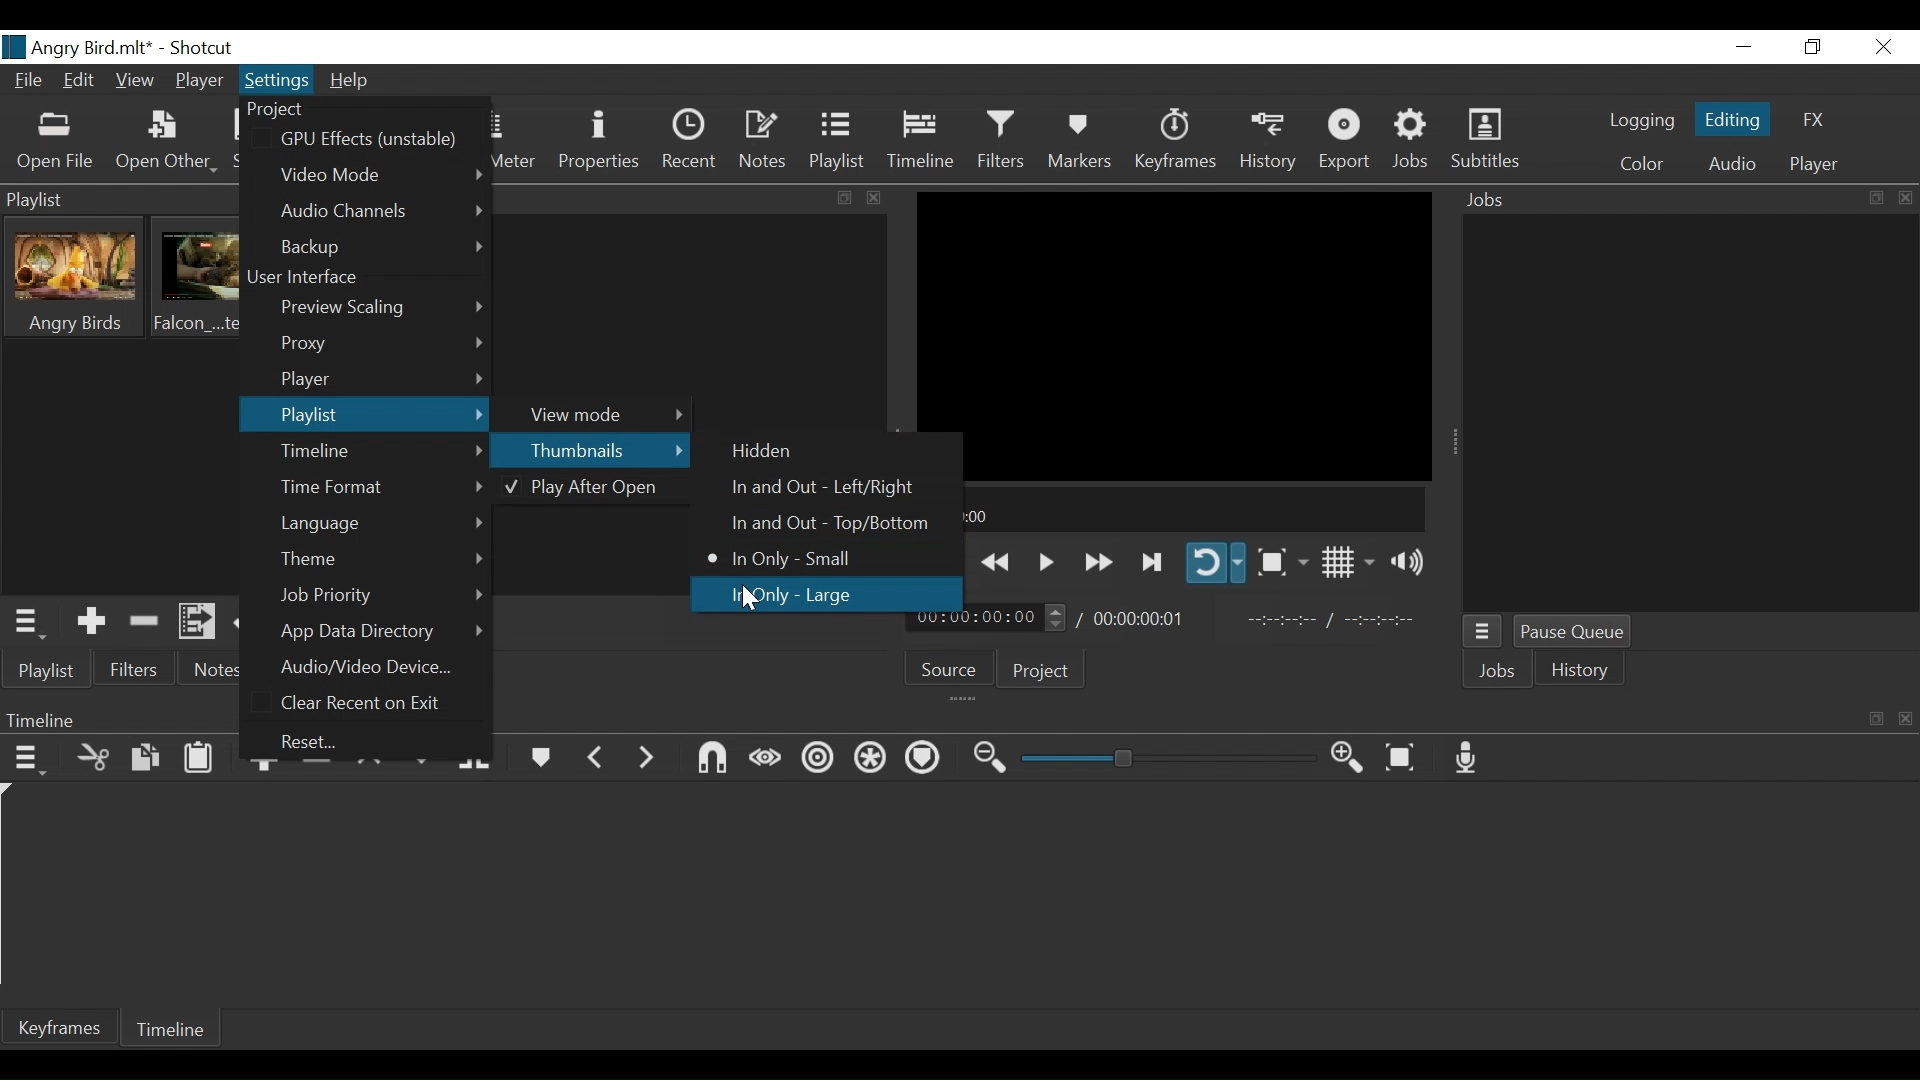 This screenshot has height=1080, width=1920. I want to click on Zoom timeline in, so click(1347, 759).